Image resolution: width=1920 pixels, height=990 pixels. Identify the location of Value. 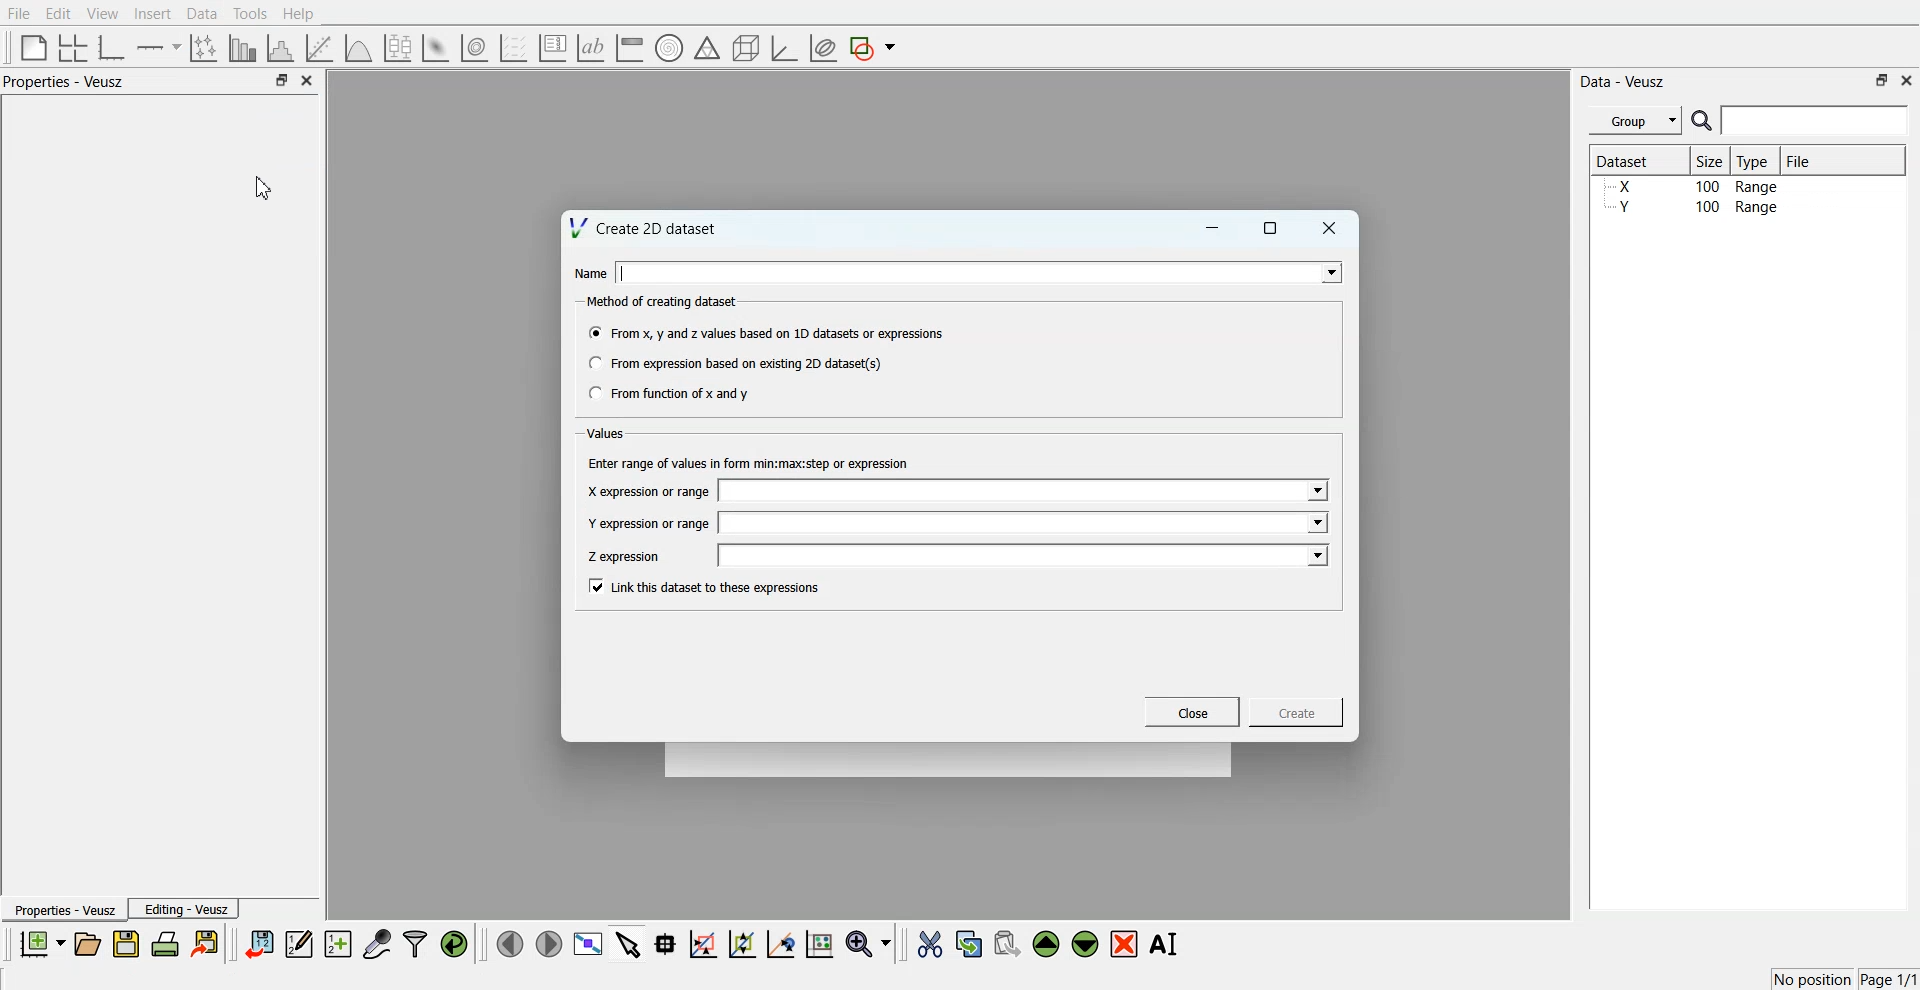
(608, 433).